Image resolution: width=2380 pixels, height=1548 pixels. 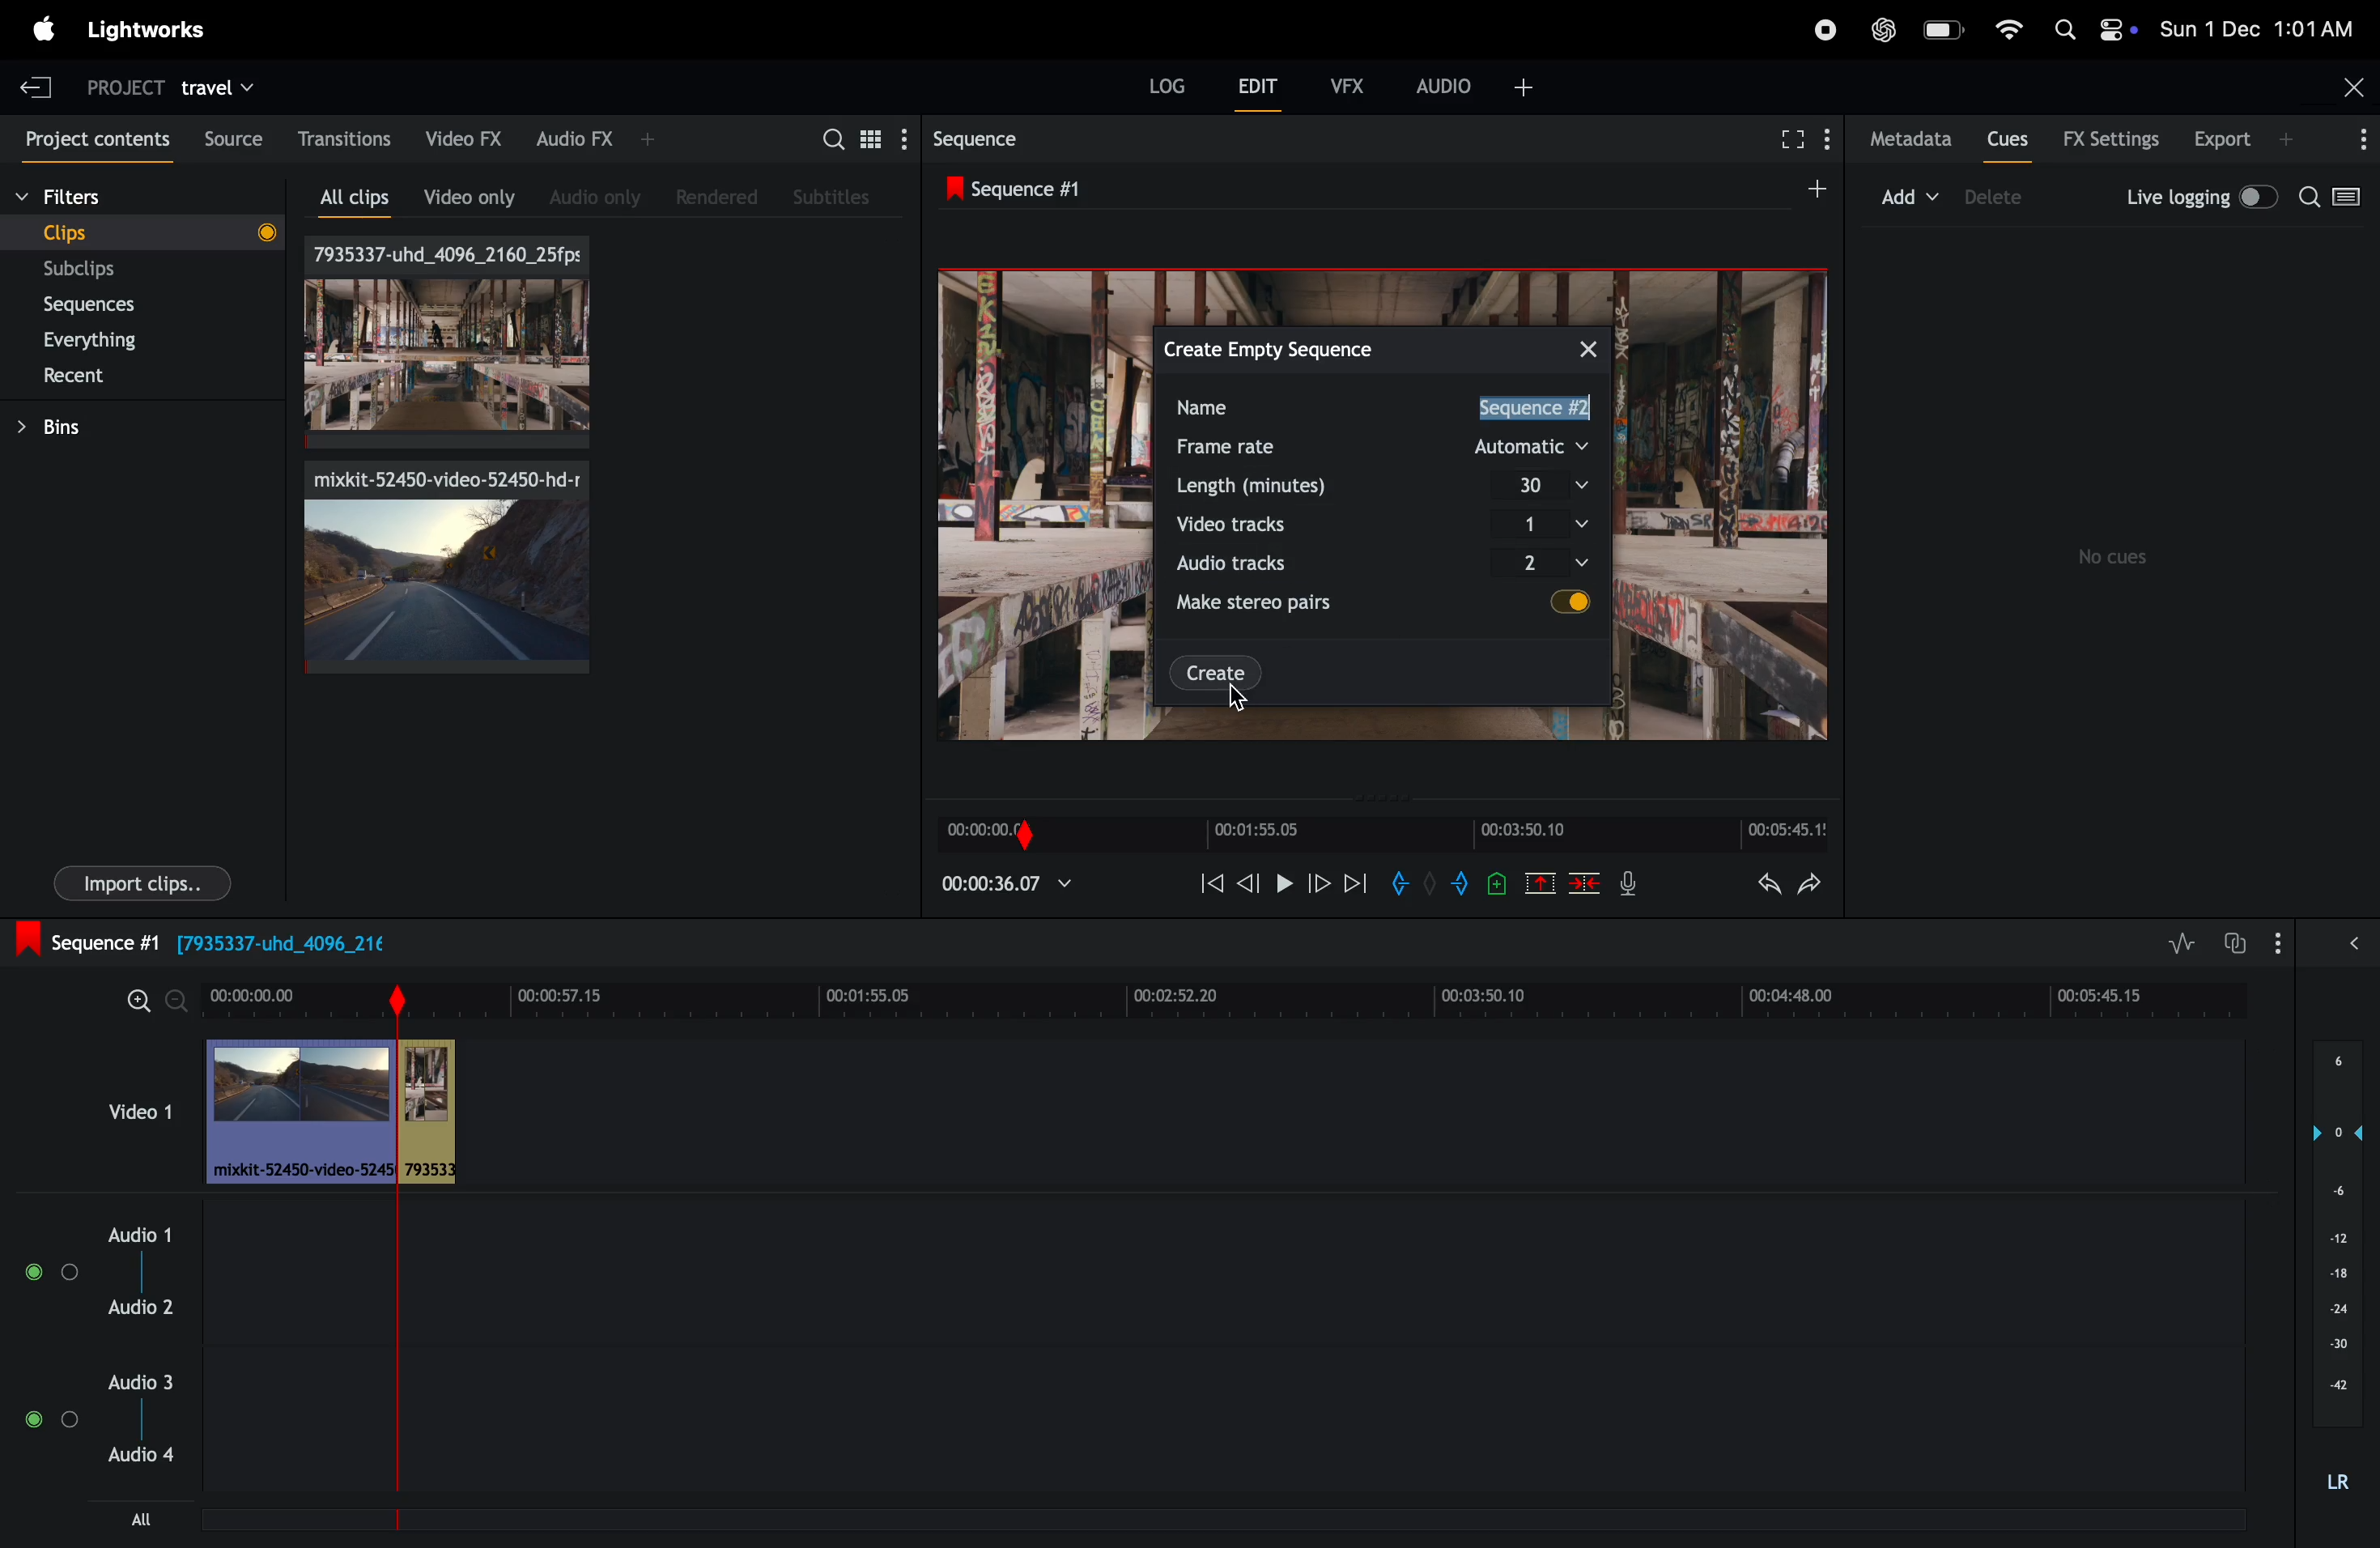 What do you see at coordinates (1317, 881) in the screenshot?
I see `forward` at bounding box center [1317, 881].